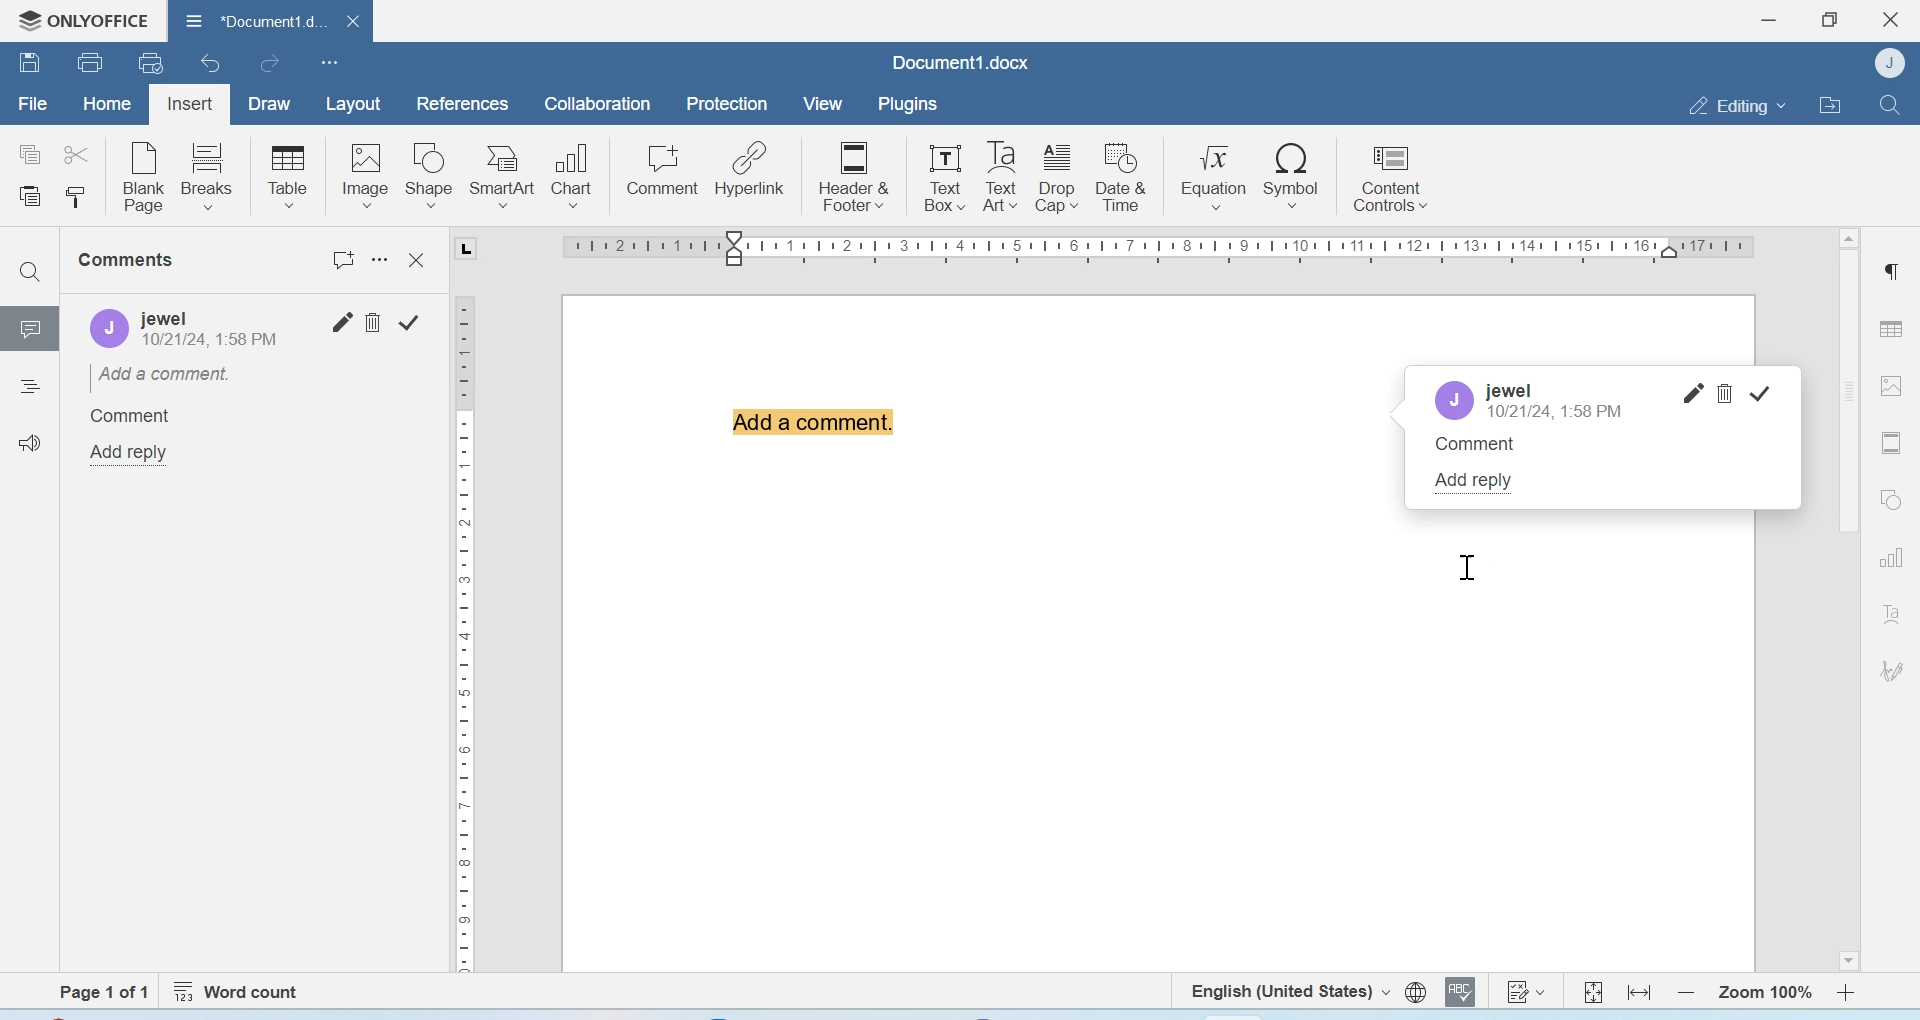 This screenshot has width=1920, height=1020. Describe the element at coordinates (503, 176) in the screenshot. I see `SmartArt` at that location.